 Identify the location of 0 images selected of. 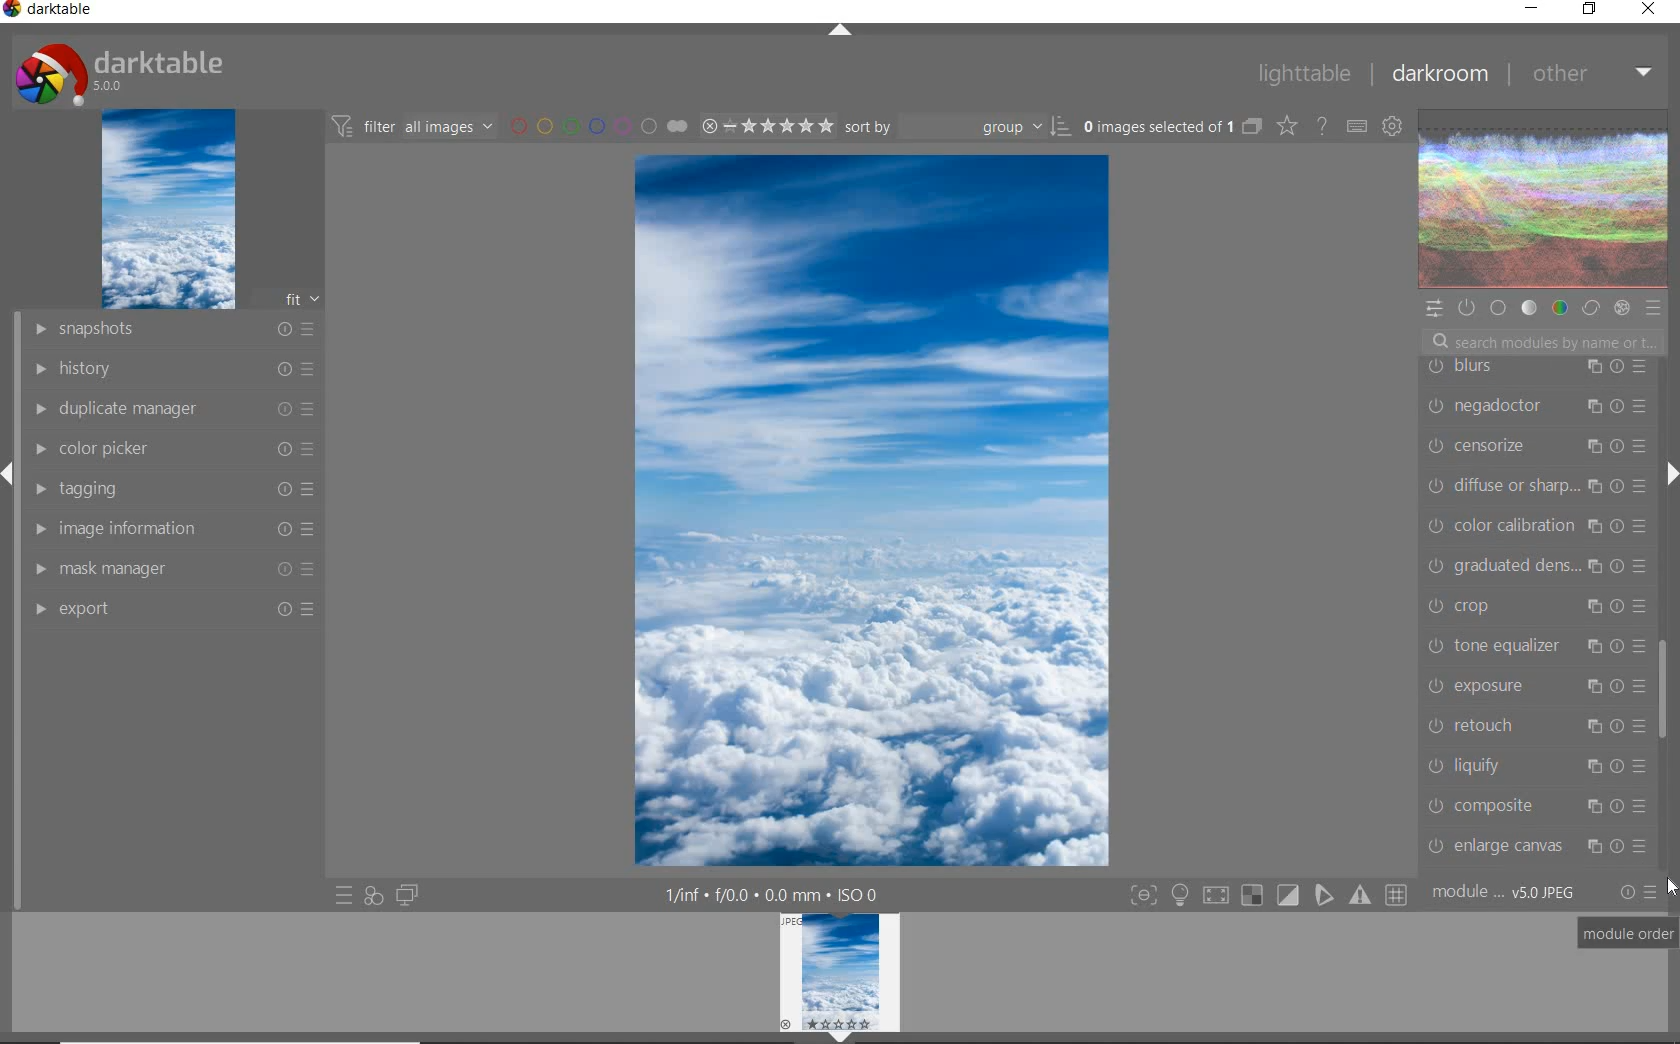
(1156, 125).